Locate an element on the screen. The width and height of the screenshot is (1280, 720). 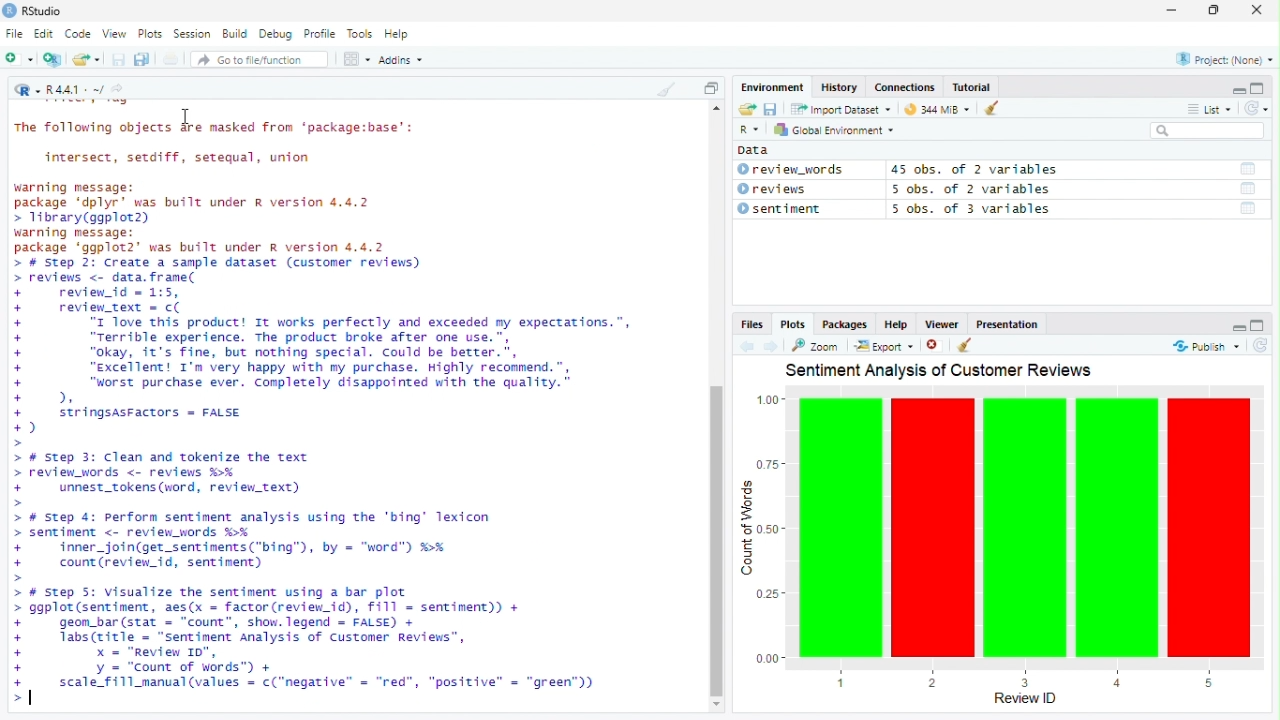
# Step 5: visualize the sentiment using a bar plot
ggplot (sentiment, aes(x = factor (review_id), 111 = sentiment) +
geom_bar (stat = “count”, show.legend = FALSE) +
Tabs(title = "sentiment Analysis of Customer Reviews",
x = "Review 10",
y = “Count of Words") +
scale_fi11_manual(values = c("negative” = Jill", "positive" = EER) is located at coordinates (312, 644).